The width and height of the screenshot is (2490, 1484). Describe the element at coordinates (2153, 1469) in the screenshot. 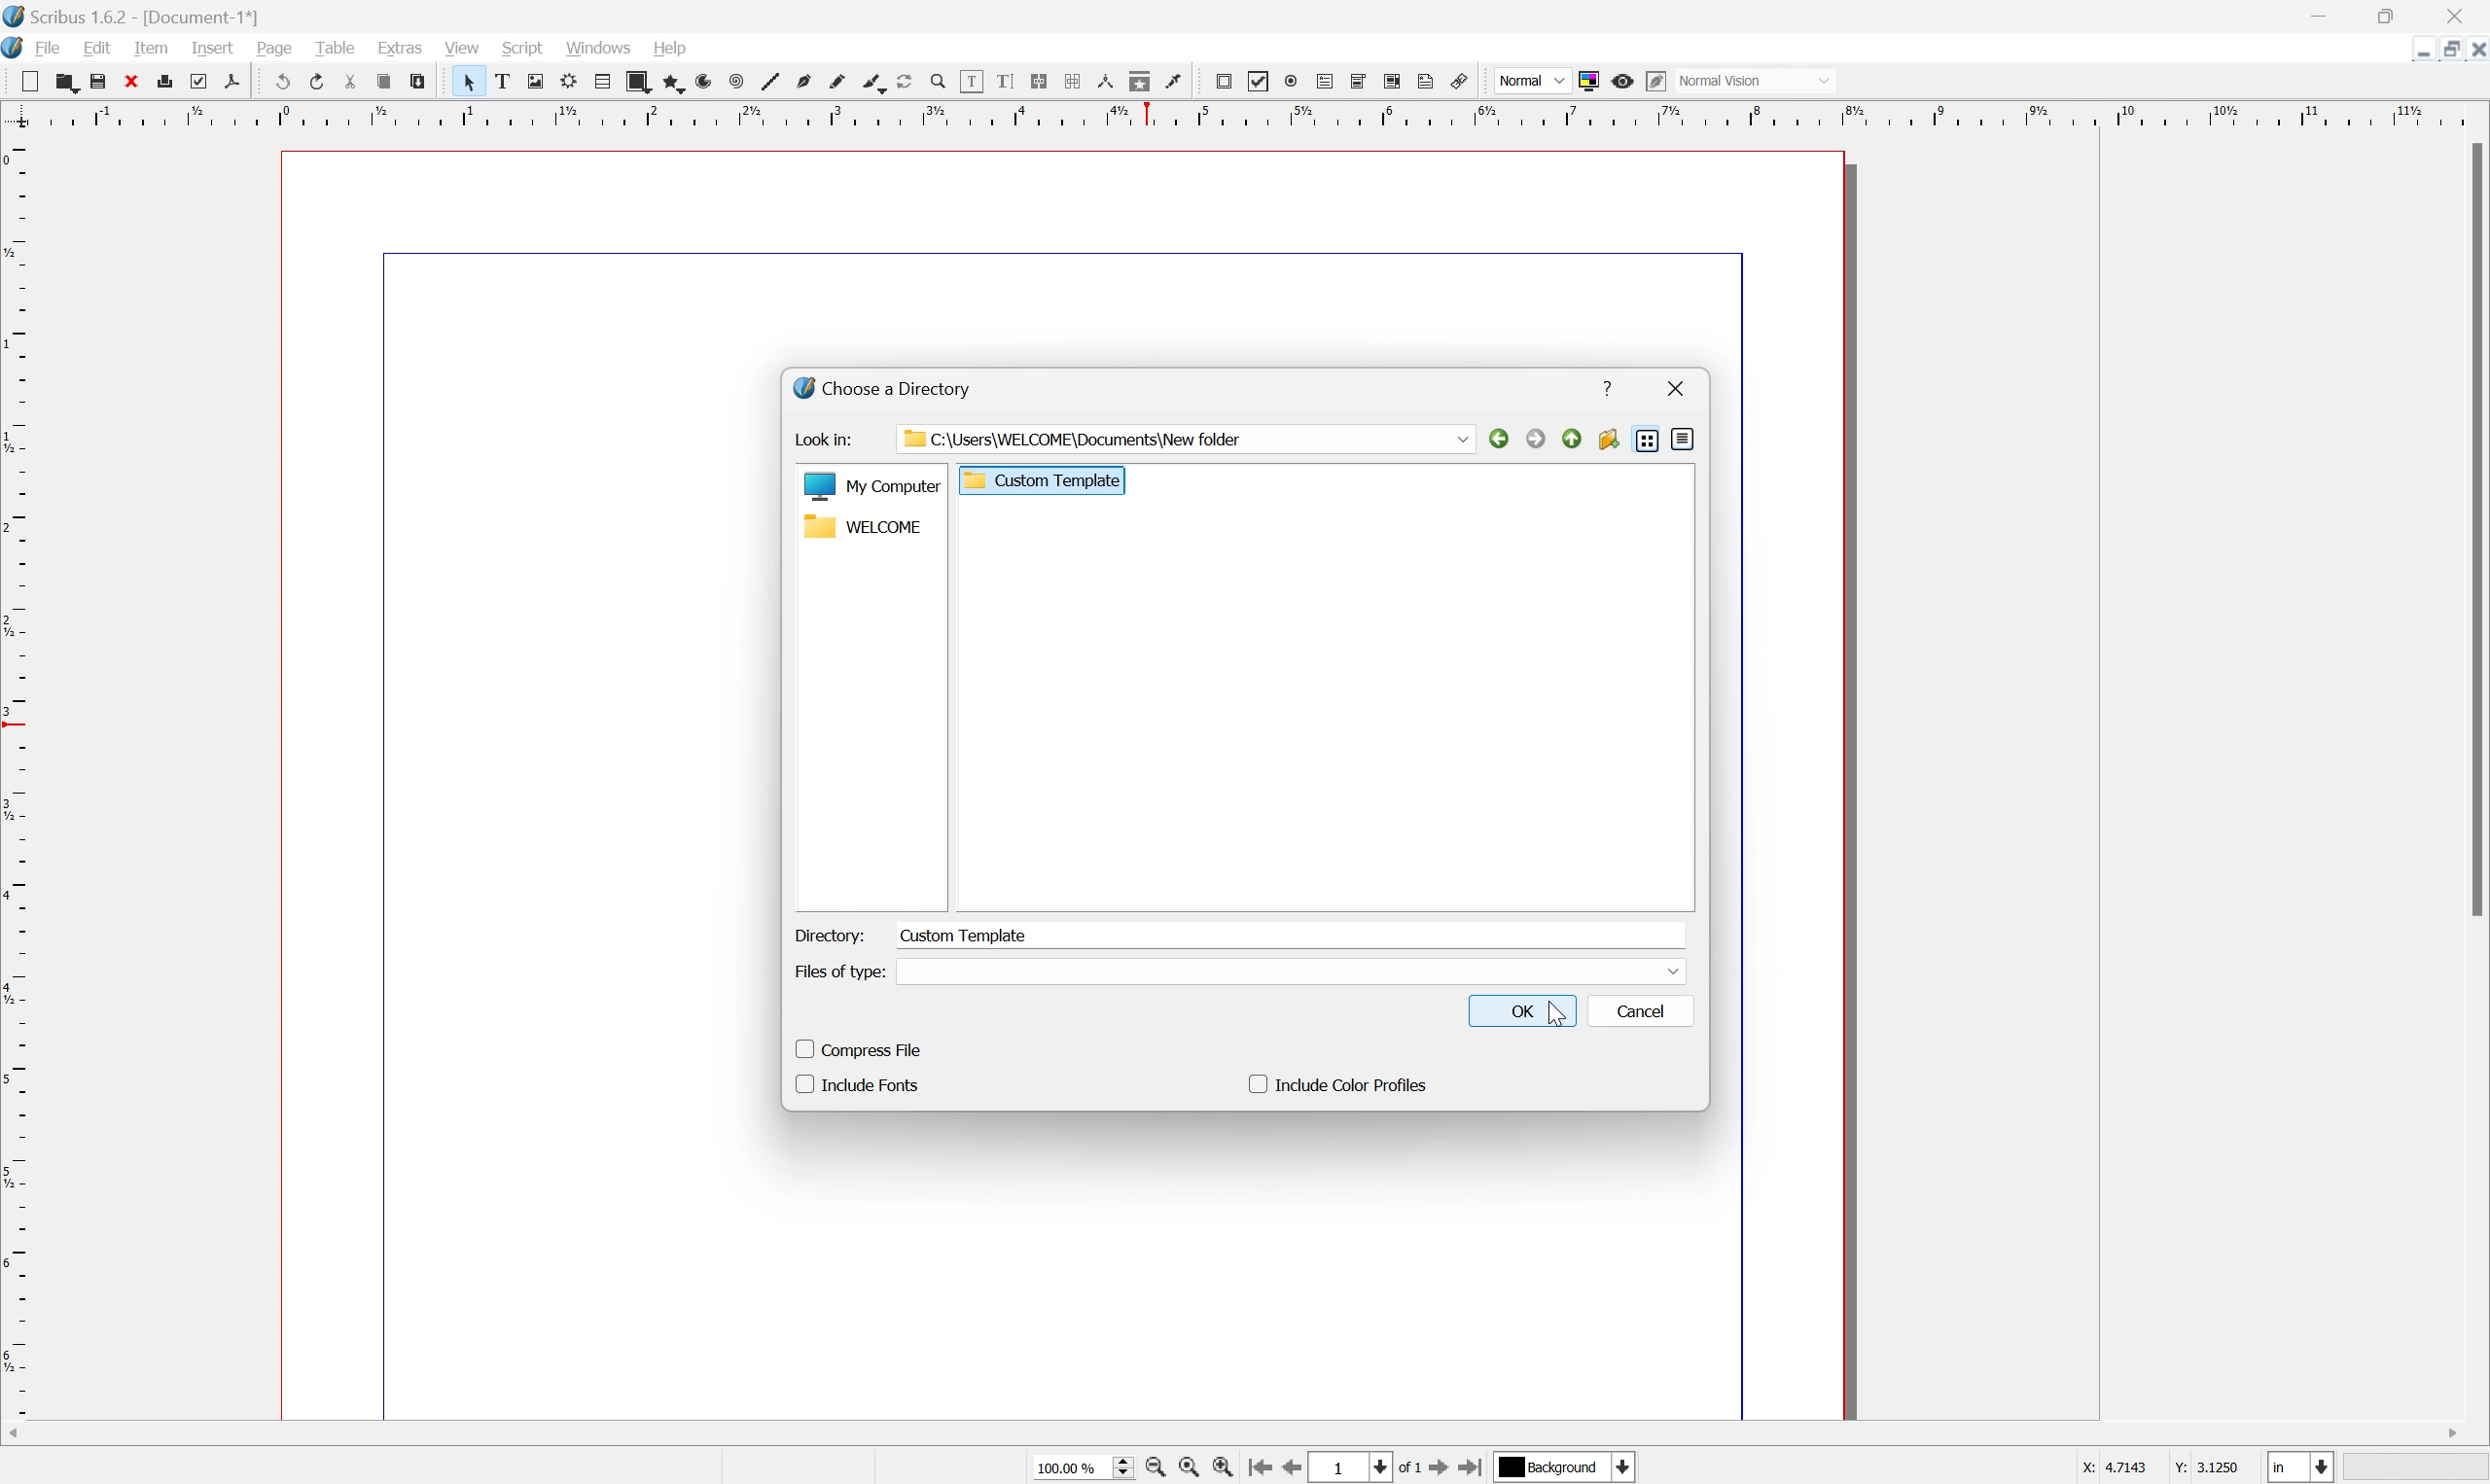

I see `X: 4.7143 Y: 3.1250` at that location.